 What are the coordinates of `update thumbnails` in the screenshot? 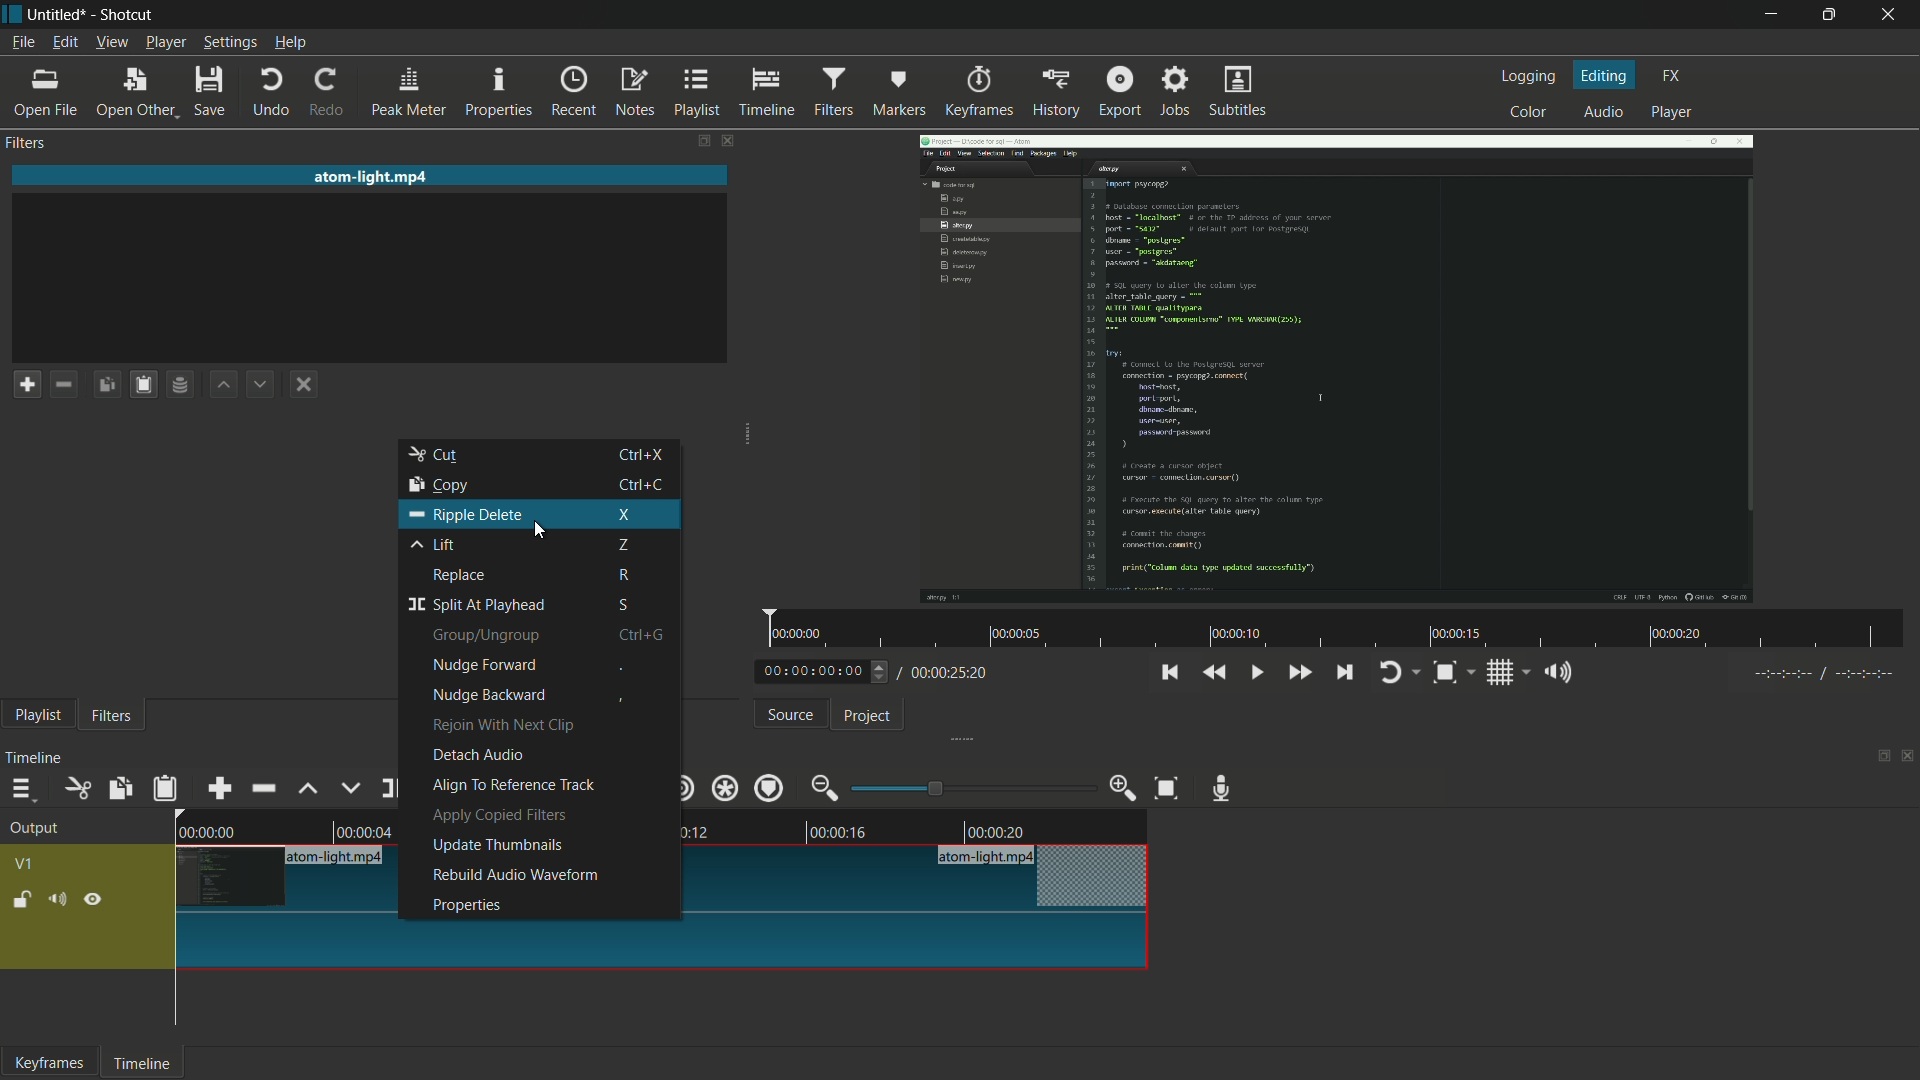 It's located at (496, 846).